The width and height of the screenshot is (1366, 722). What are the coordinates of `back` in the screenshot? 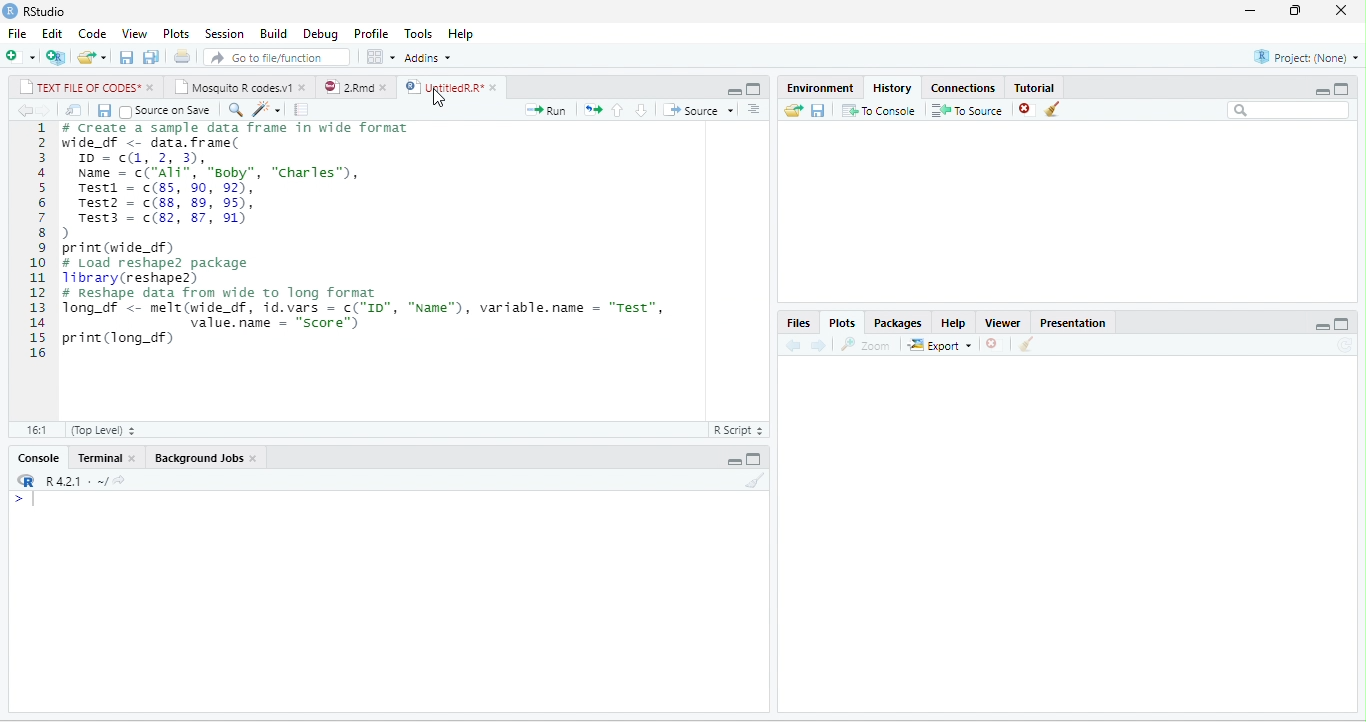 It's located at (794, 346).